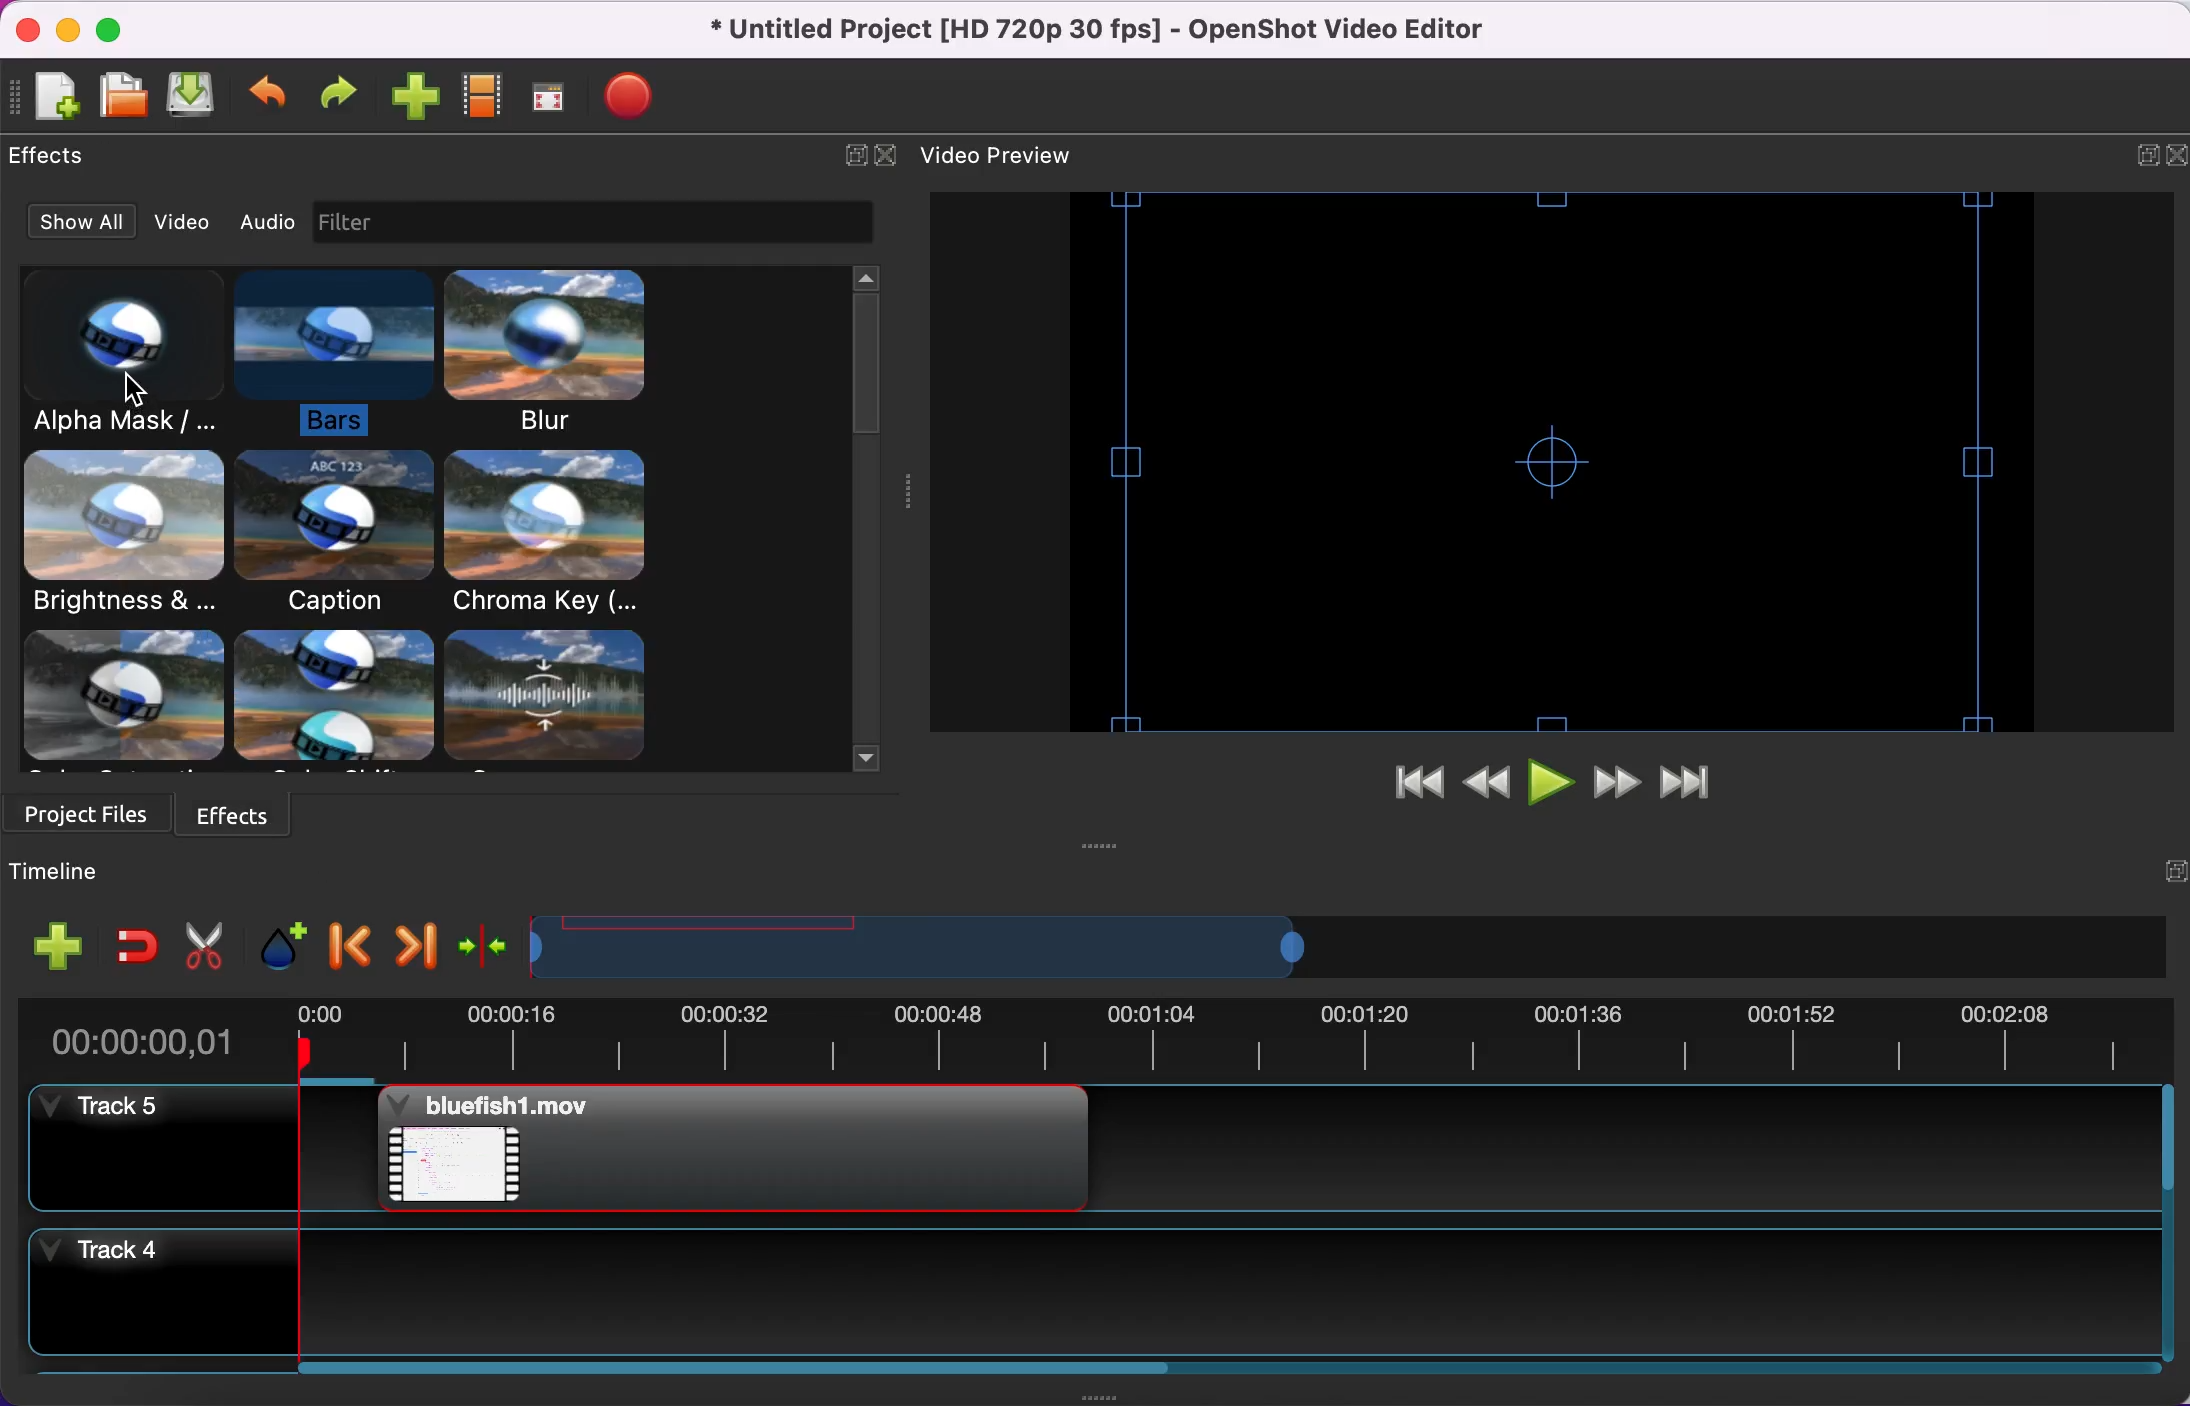 The height and width of the screenshot is (1406, 2190). I want to click on show all , so click(82, 219).